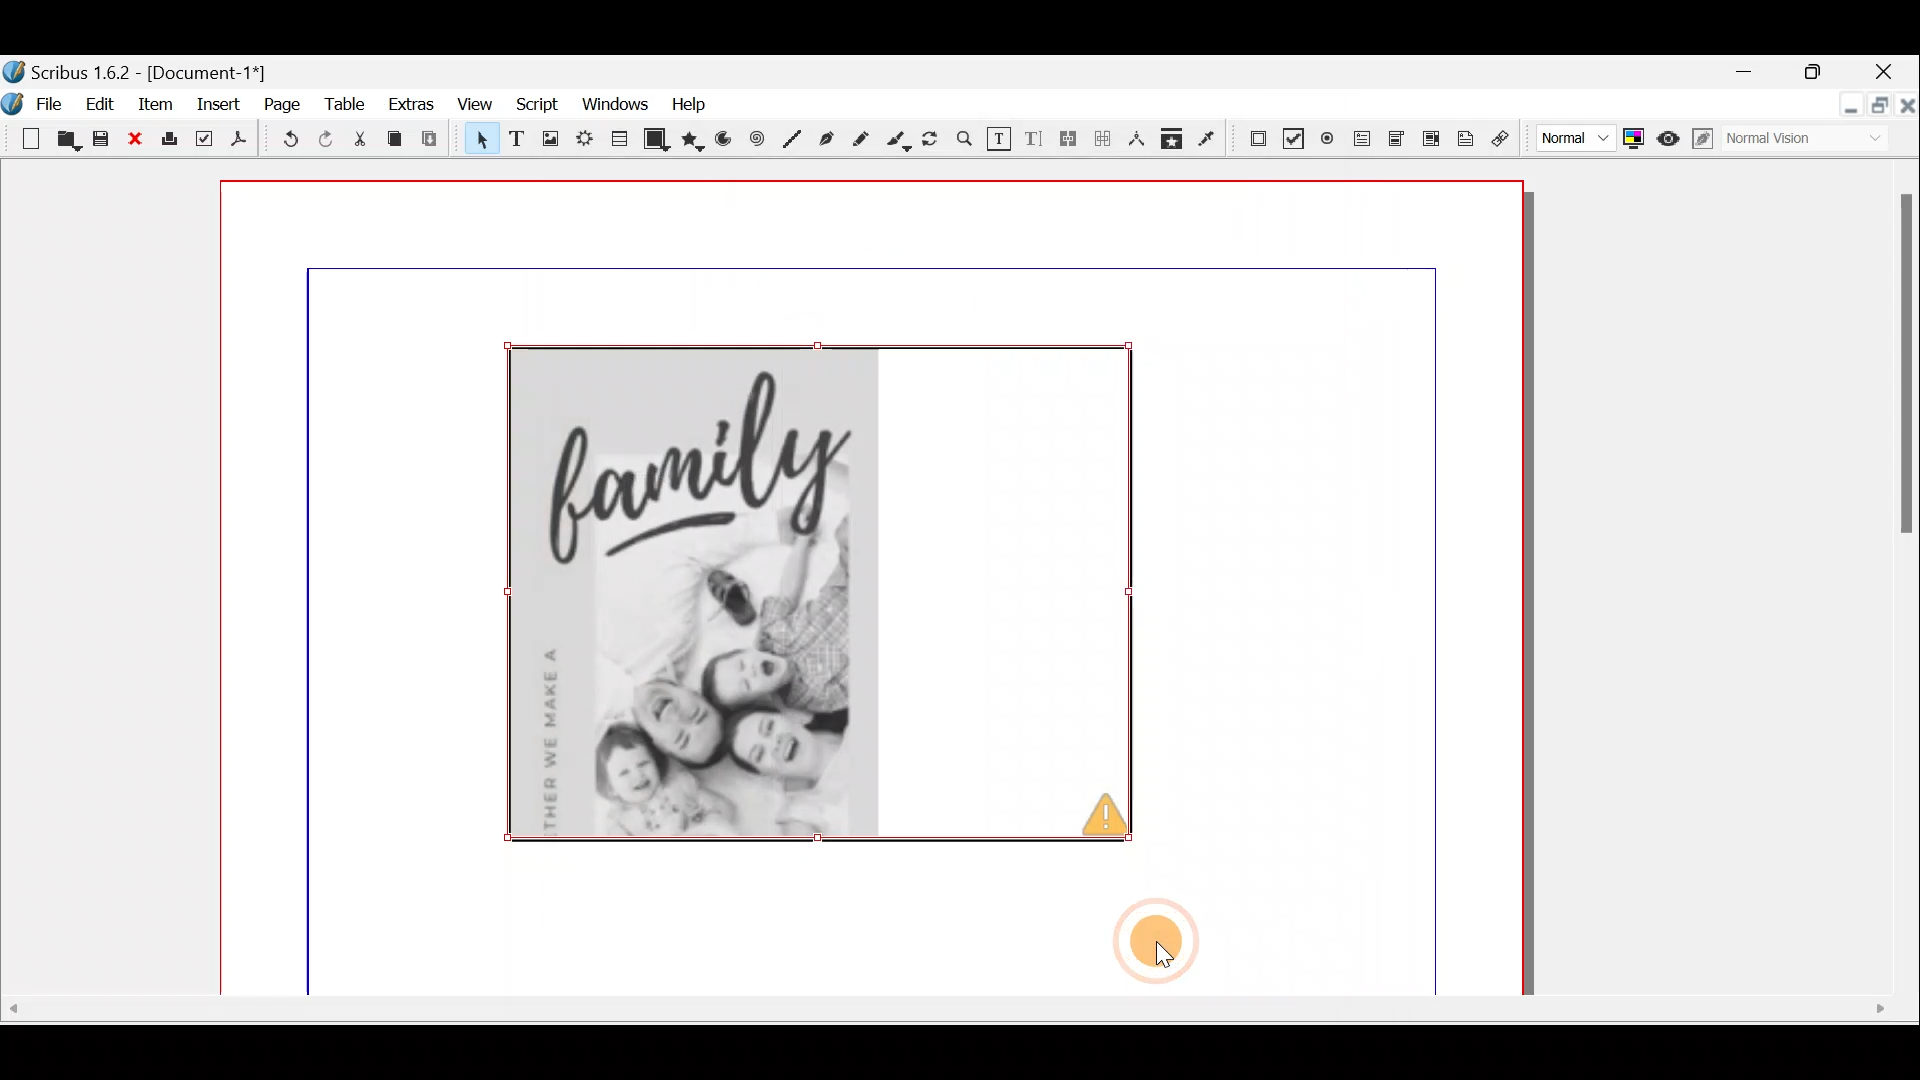 Image resolution: width=1920 pixels, height=1080 pixels. Describe the element at coordinates (1399, 145) in the screenshot. I see `PDF combo box` at that location.